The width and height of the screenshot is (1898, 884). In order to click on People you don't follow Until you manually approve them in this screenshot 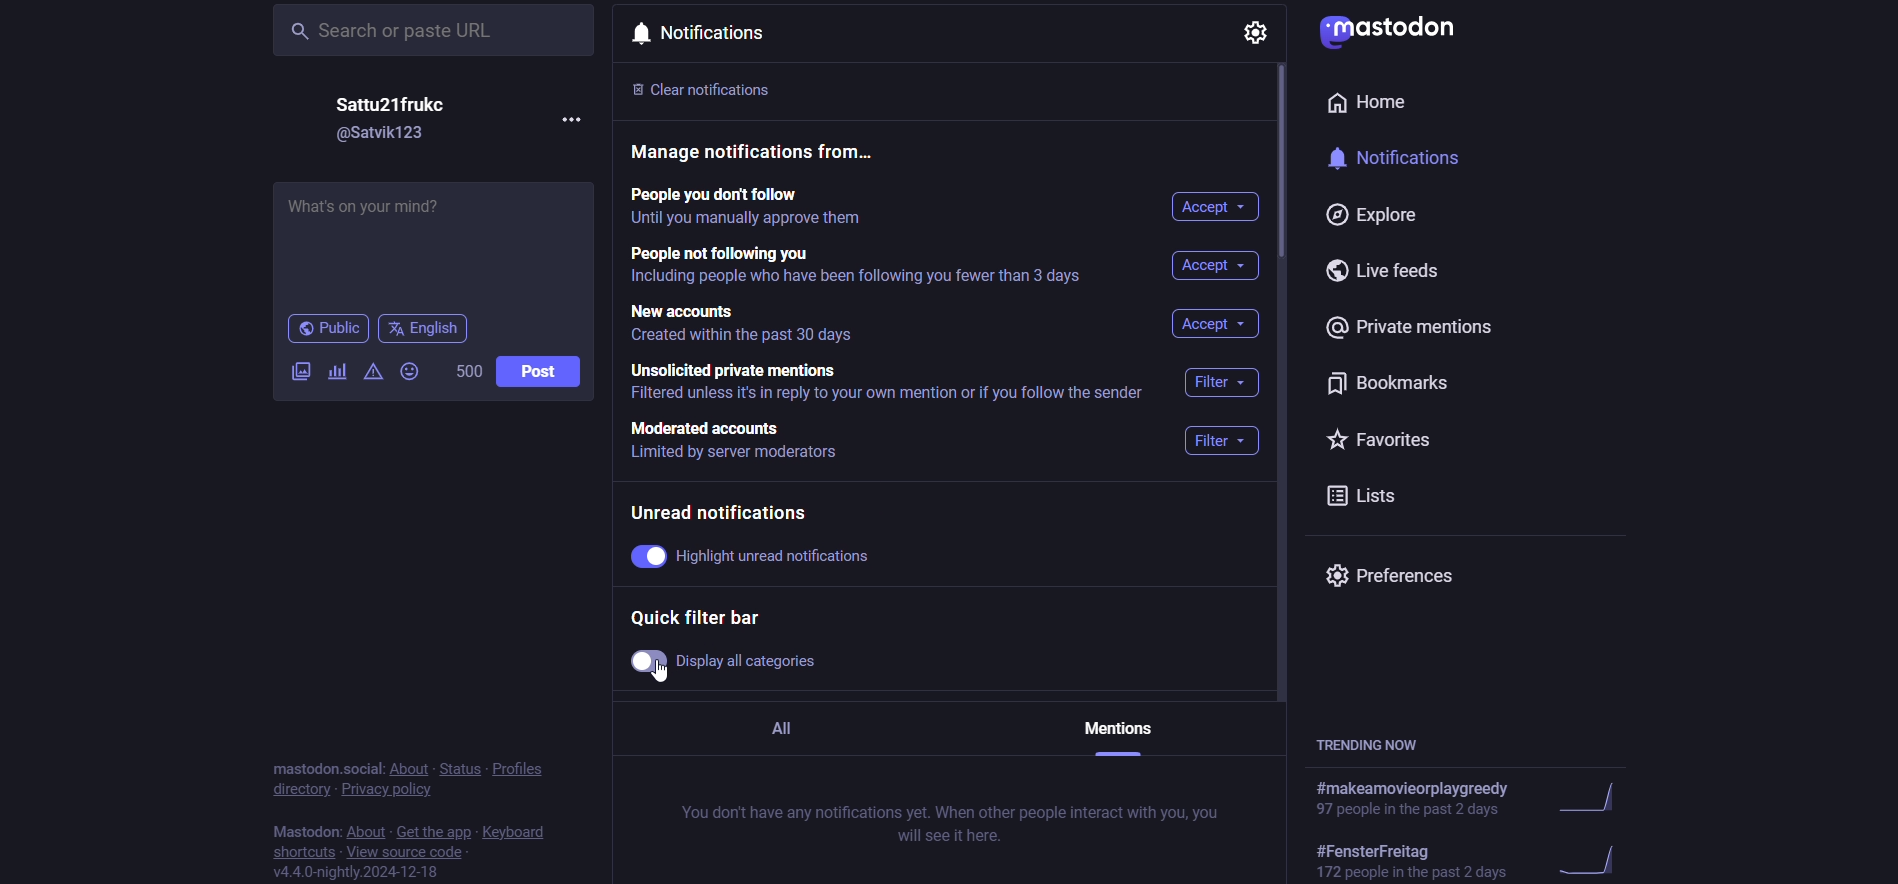, I will do `click(753, 208)`.